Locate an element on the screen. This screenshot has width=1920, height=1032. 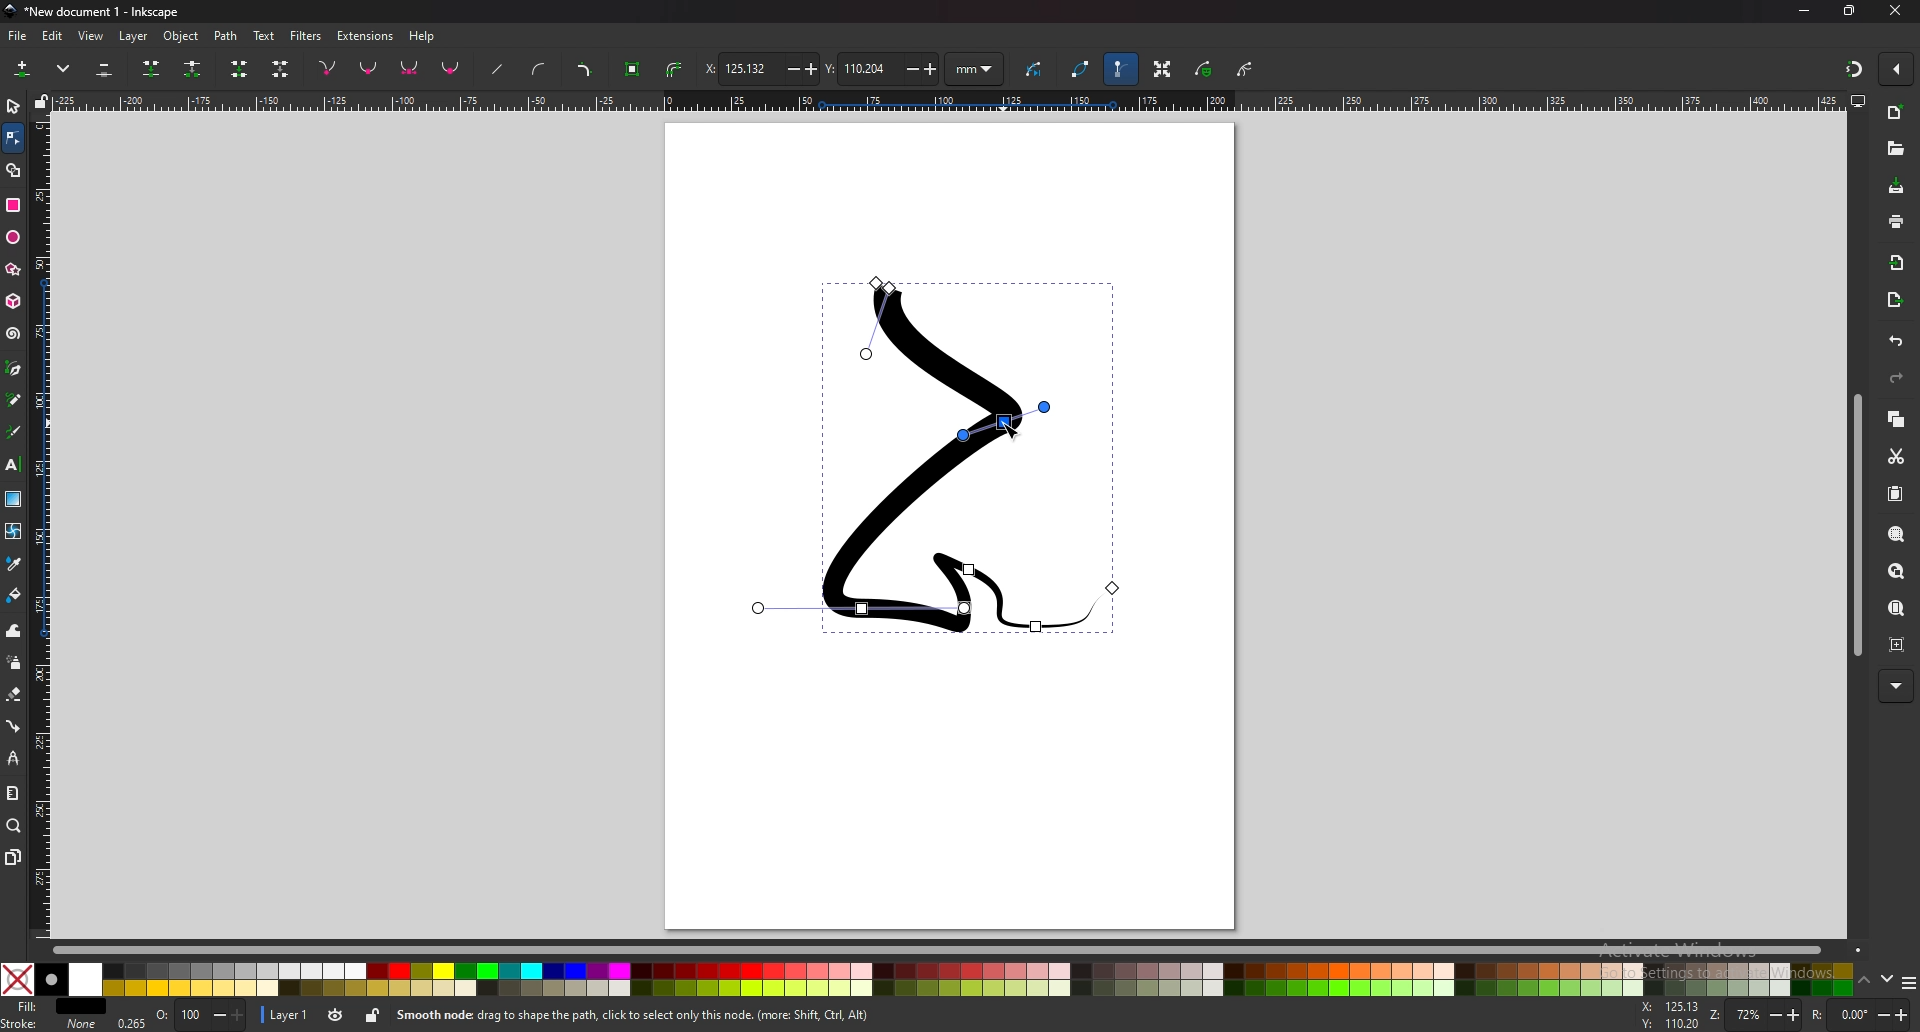
display view is located at coordinates (1858, 102).